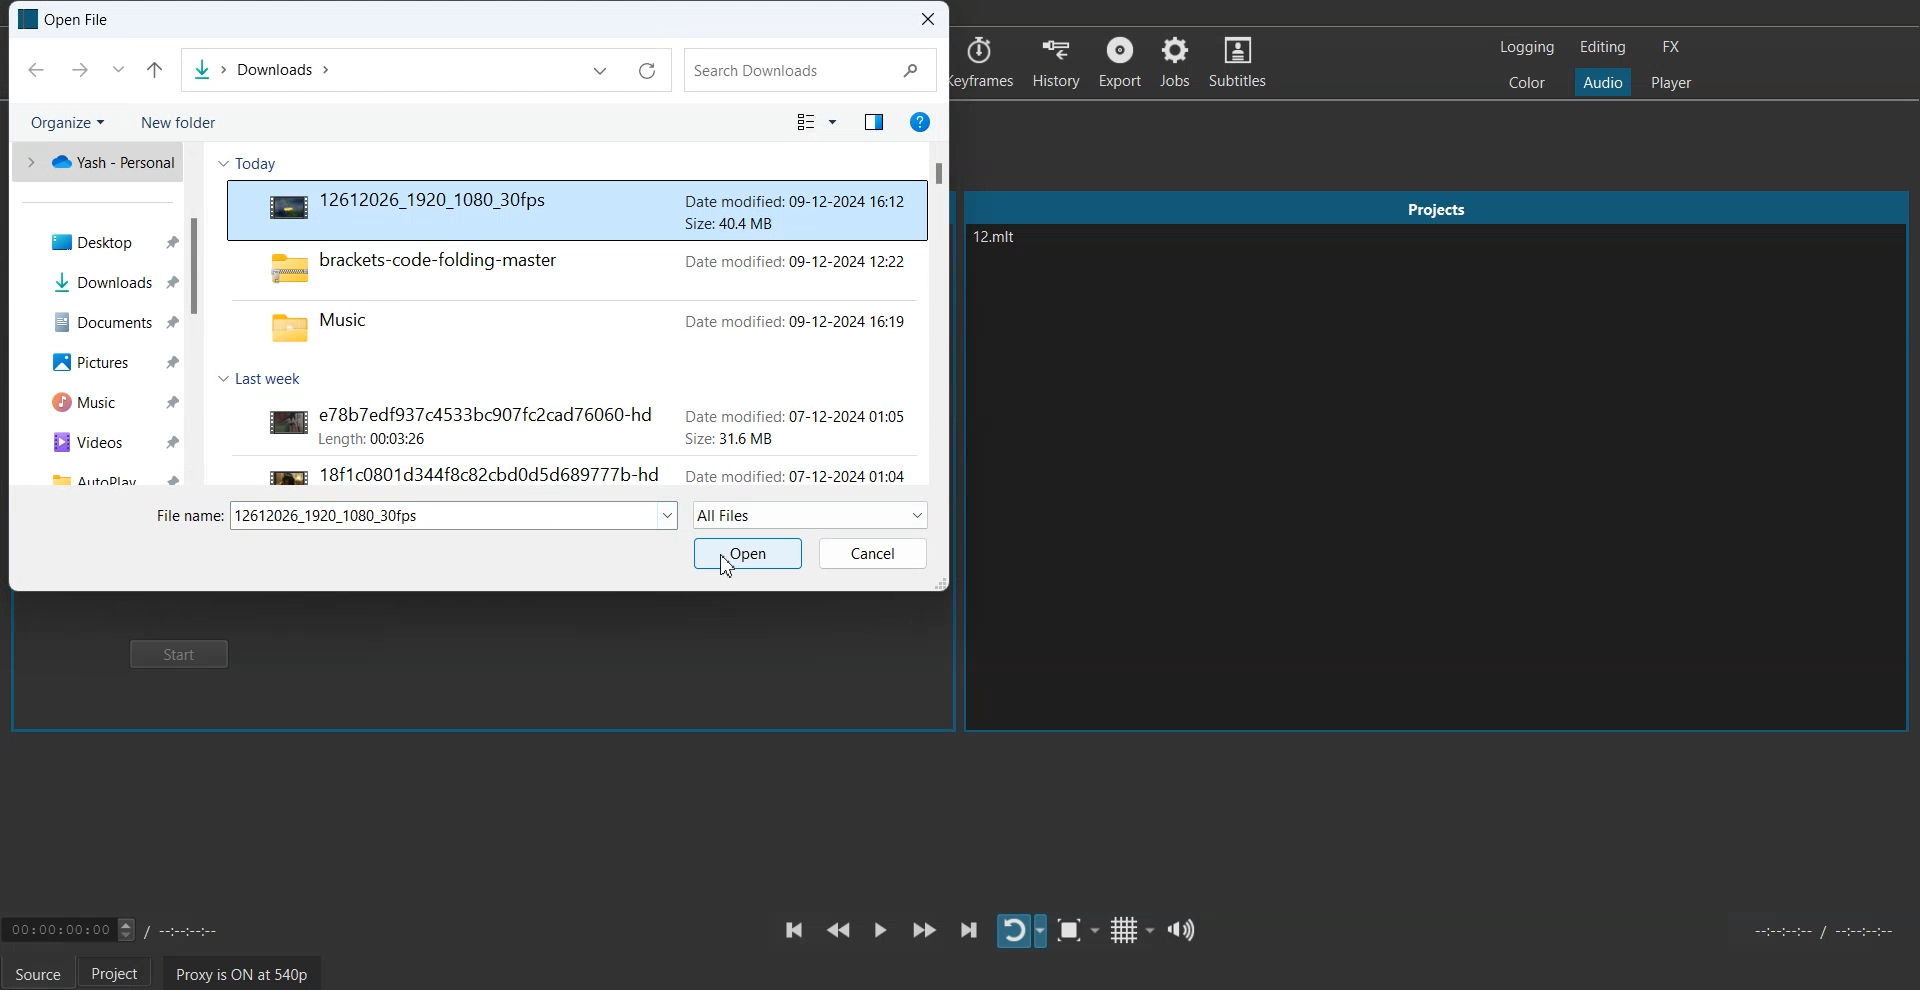  Describe the element at coordinates (578, 210) in the screenshot. I see `Video File` at that location.